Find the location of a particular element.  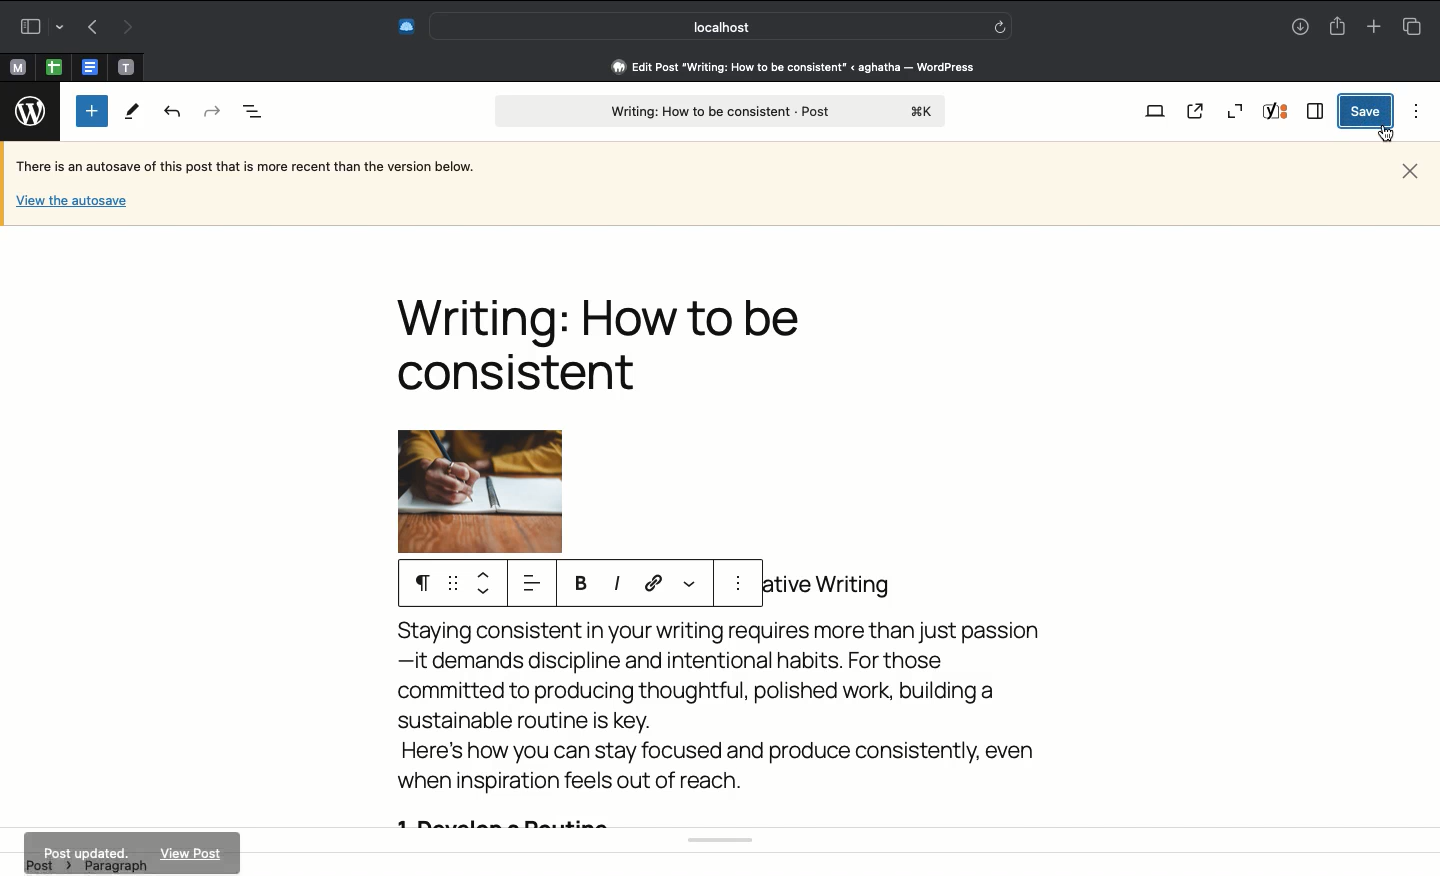

Options is located at coordinates (741, 587).